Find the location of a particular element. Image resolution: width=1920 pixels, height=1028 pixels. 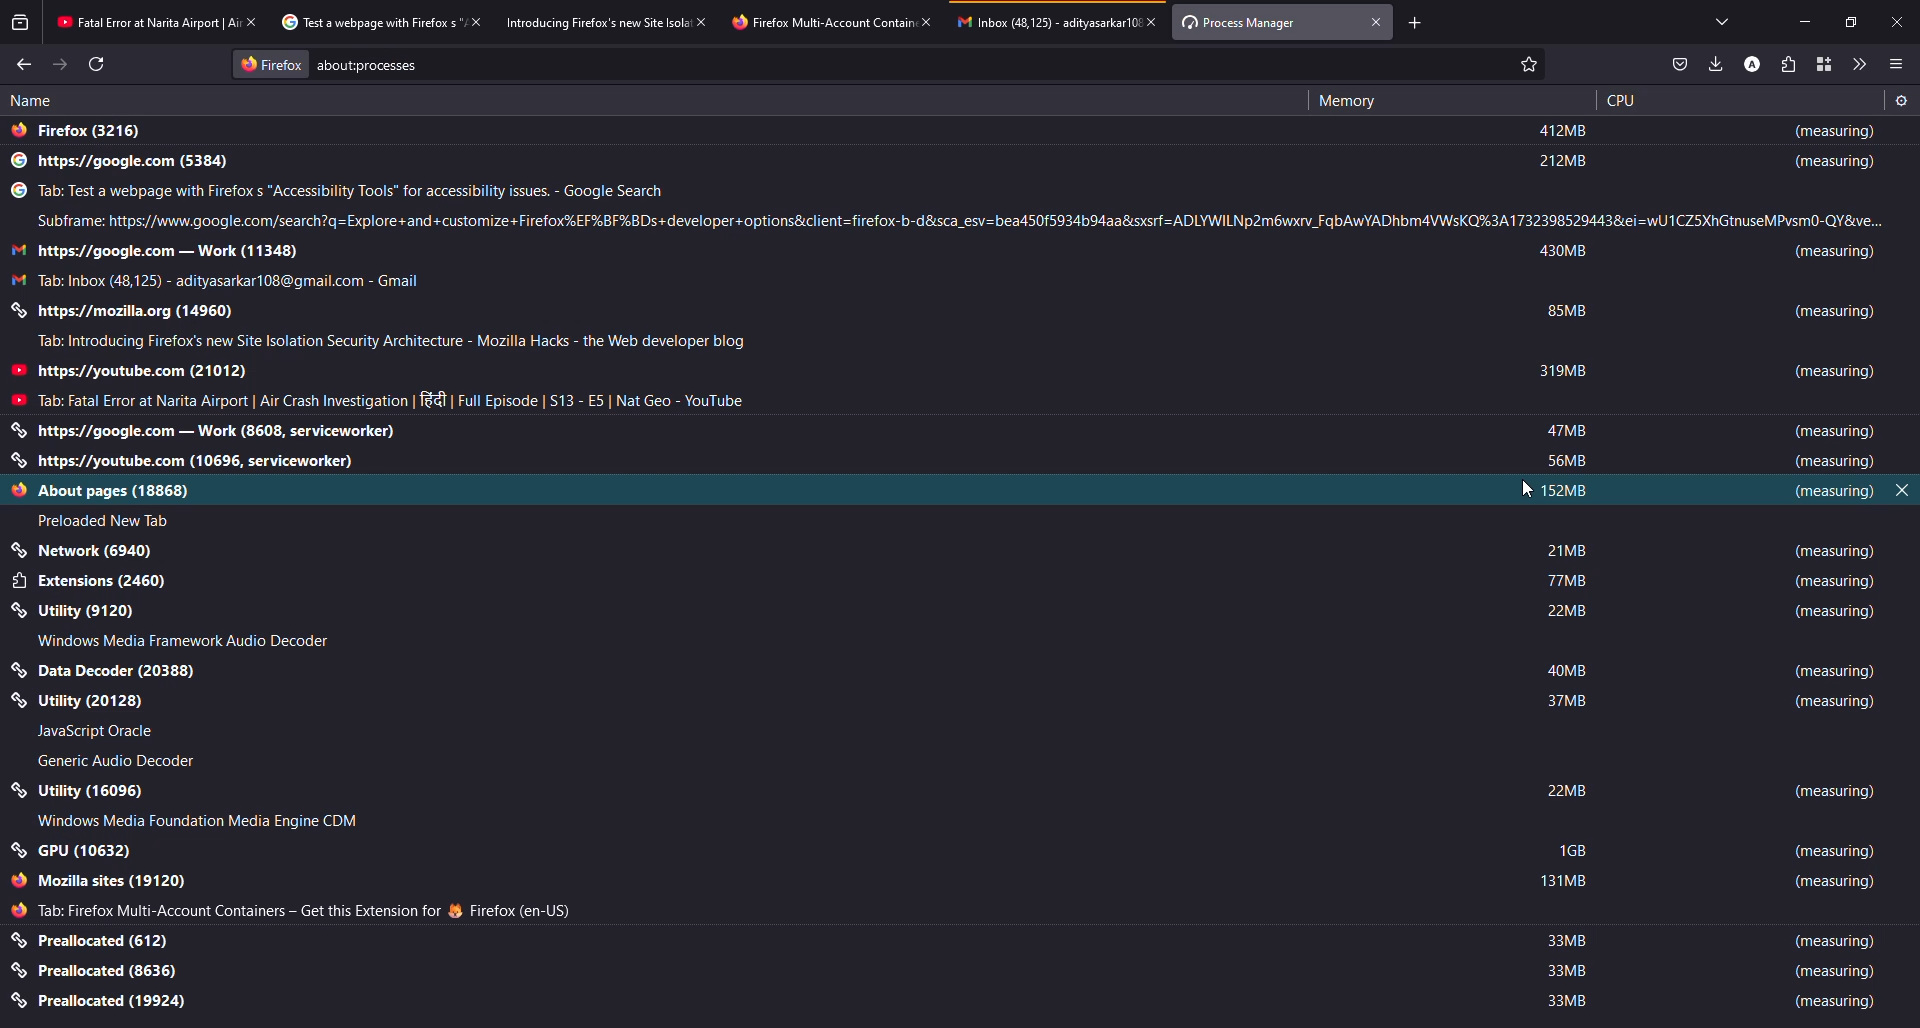

33 mb is located at coordinates (1565, 1001).